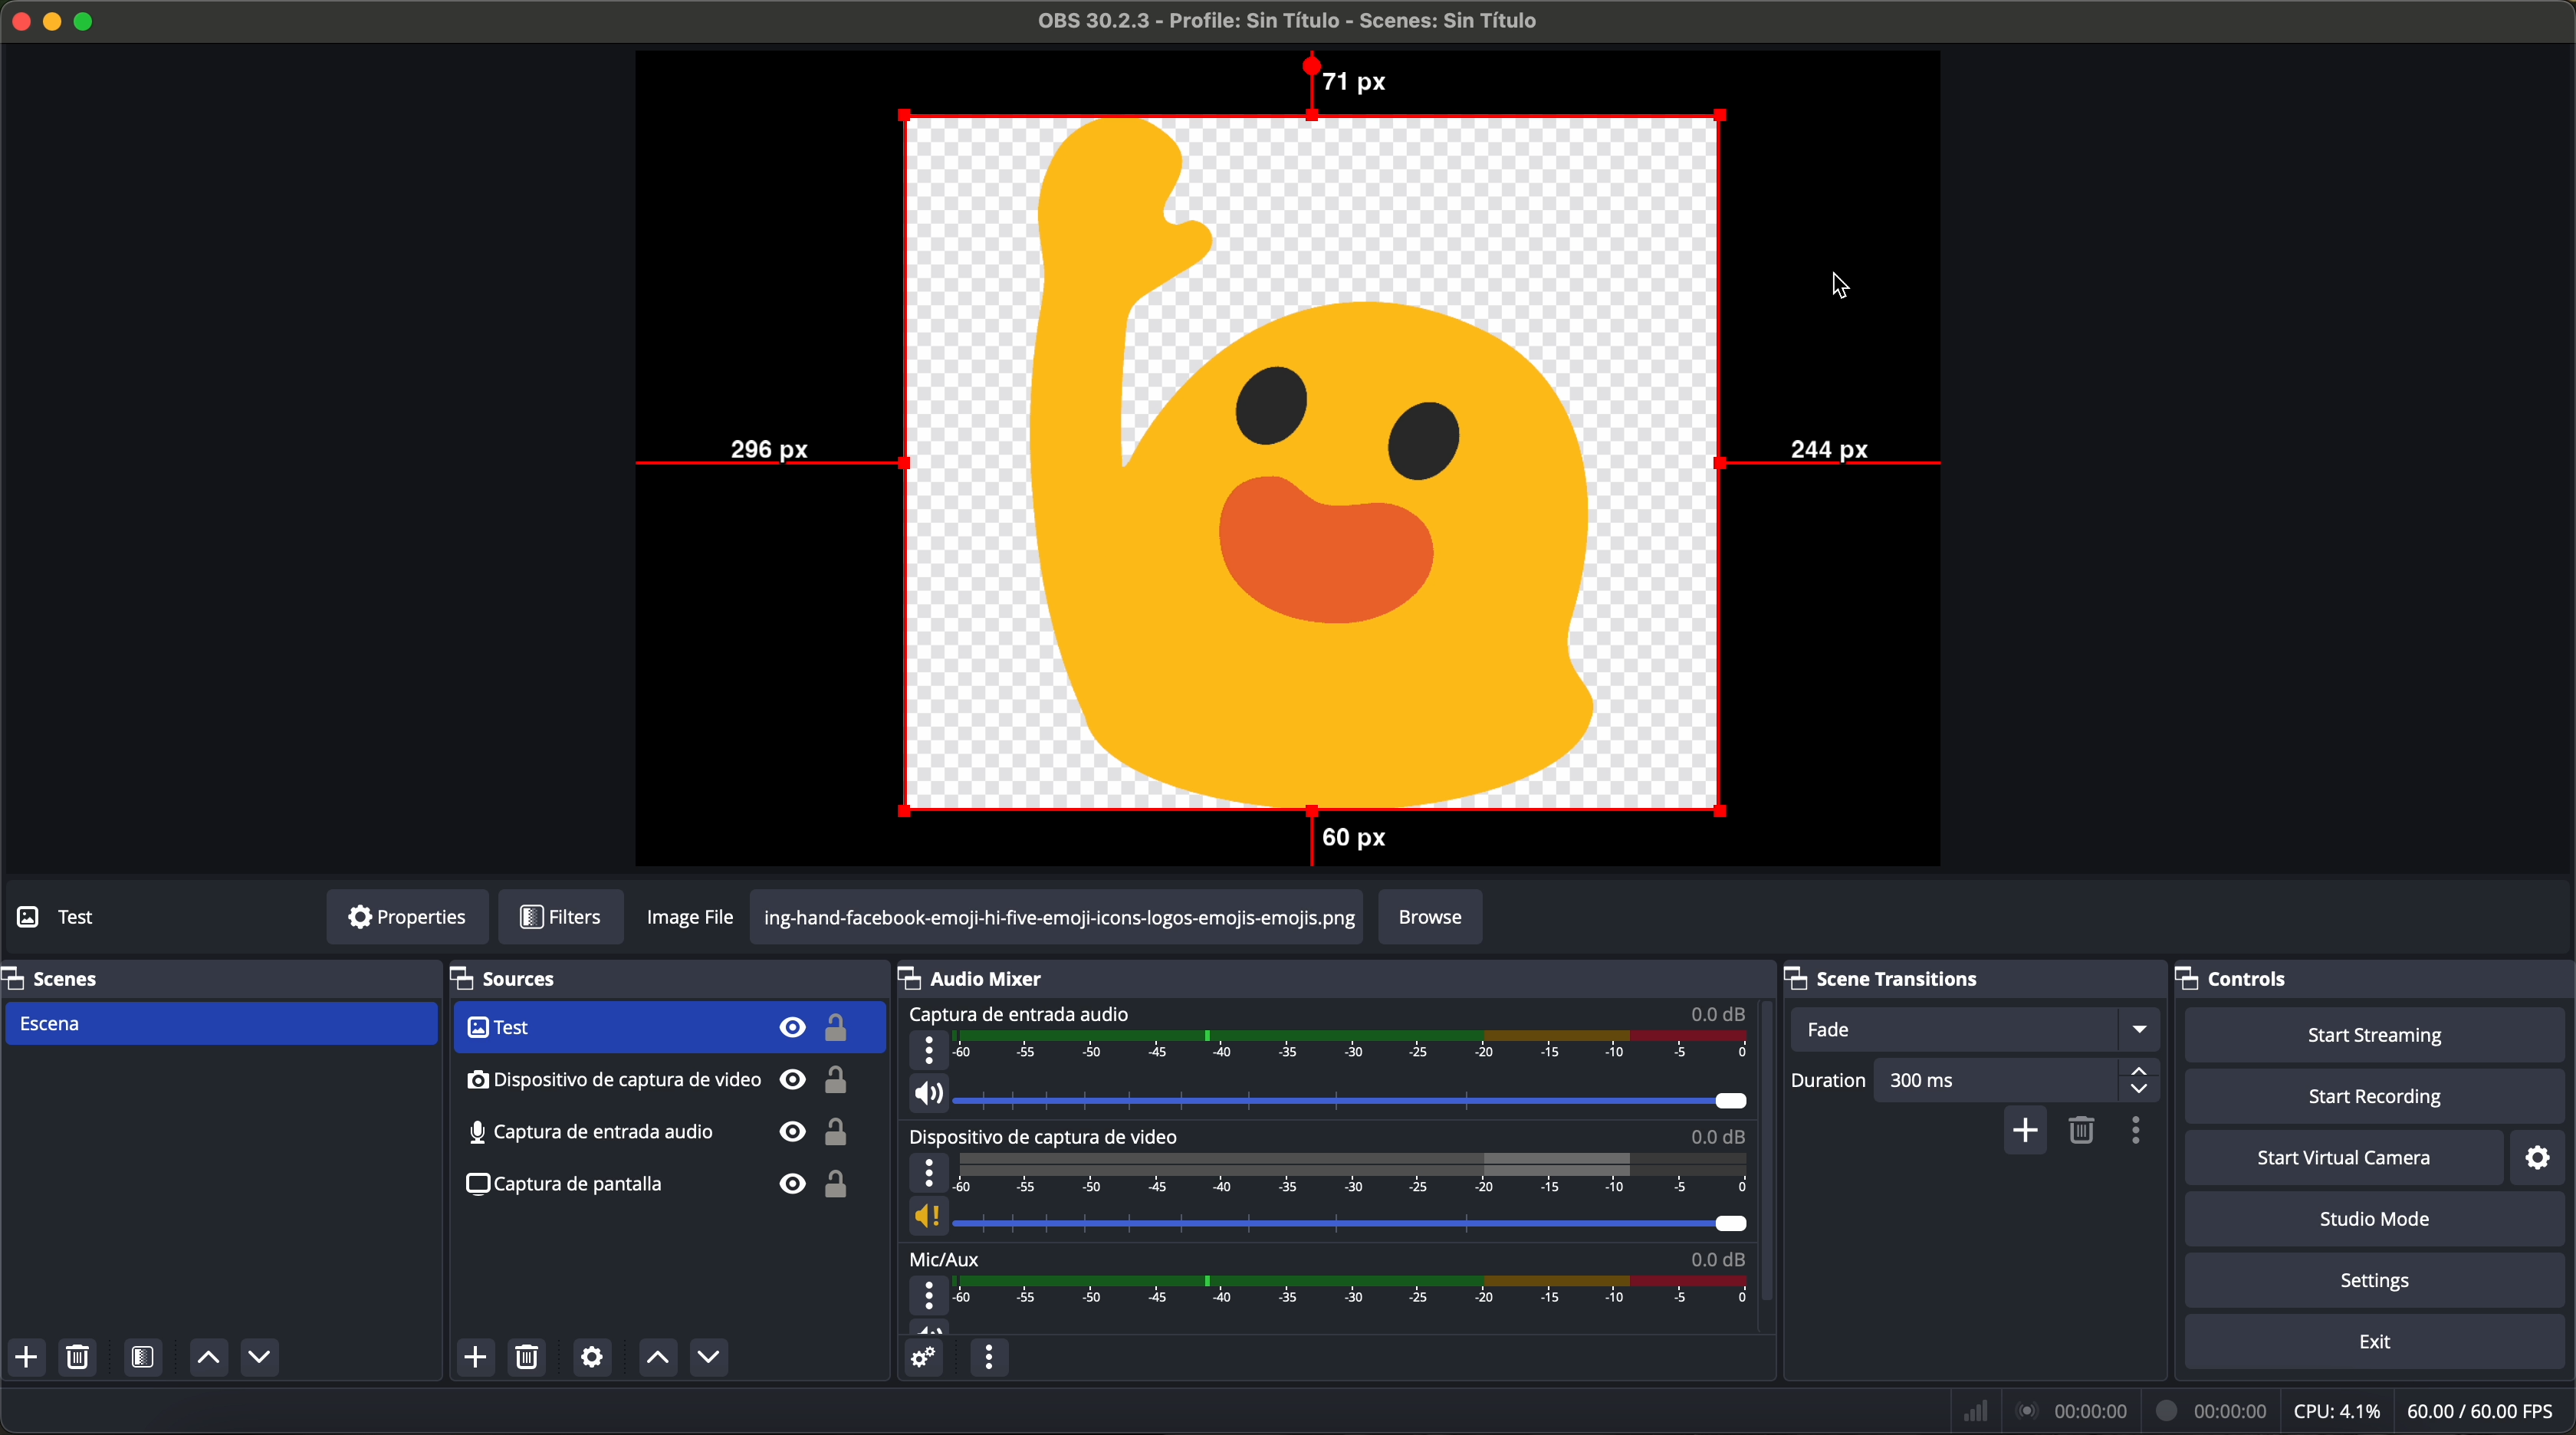 The width and height of the screenshot is (2576, 1435). What do you see at coordinates (1057, 916) in the screenshot?
I see `png url` at bounding box center [1057, 916].